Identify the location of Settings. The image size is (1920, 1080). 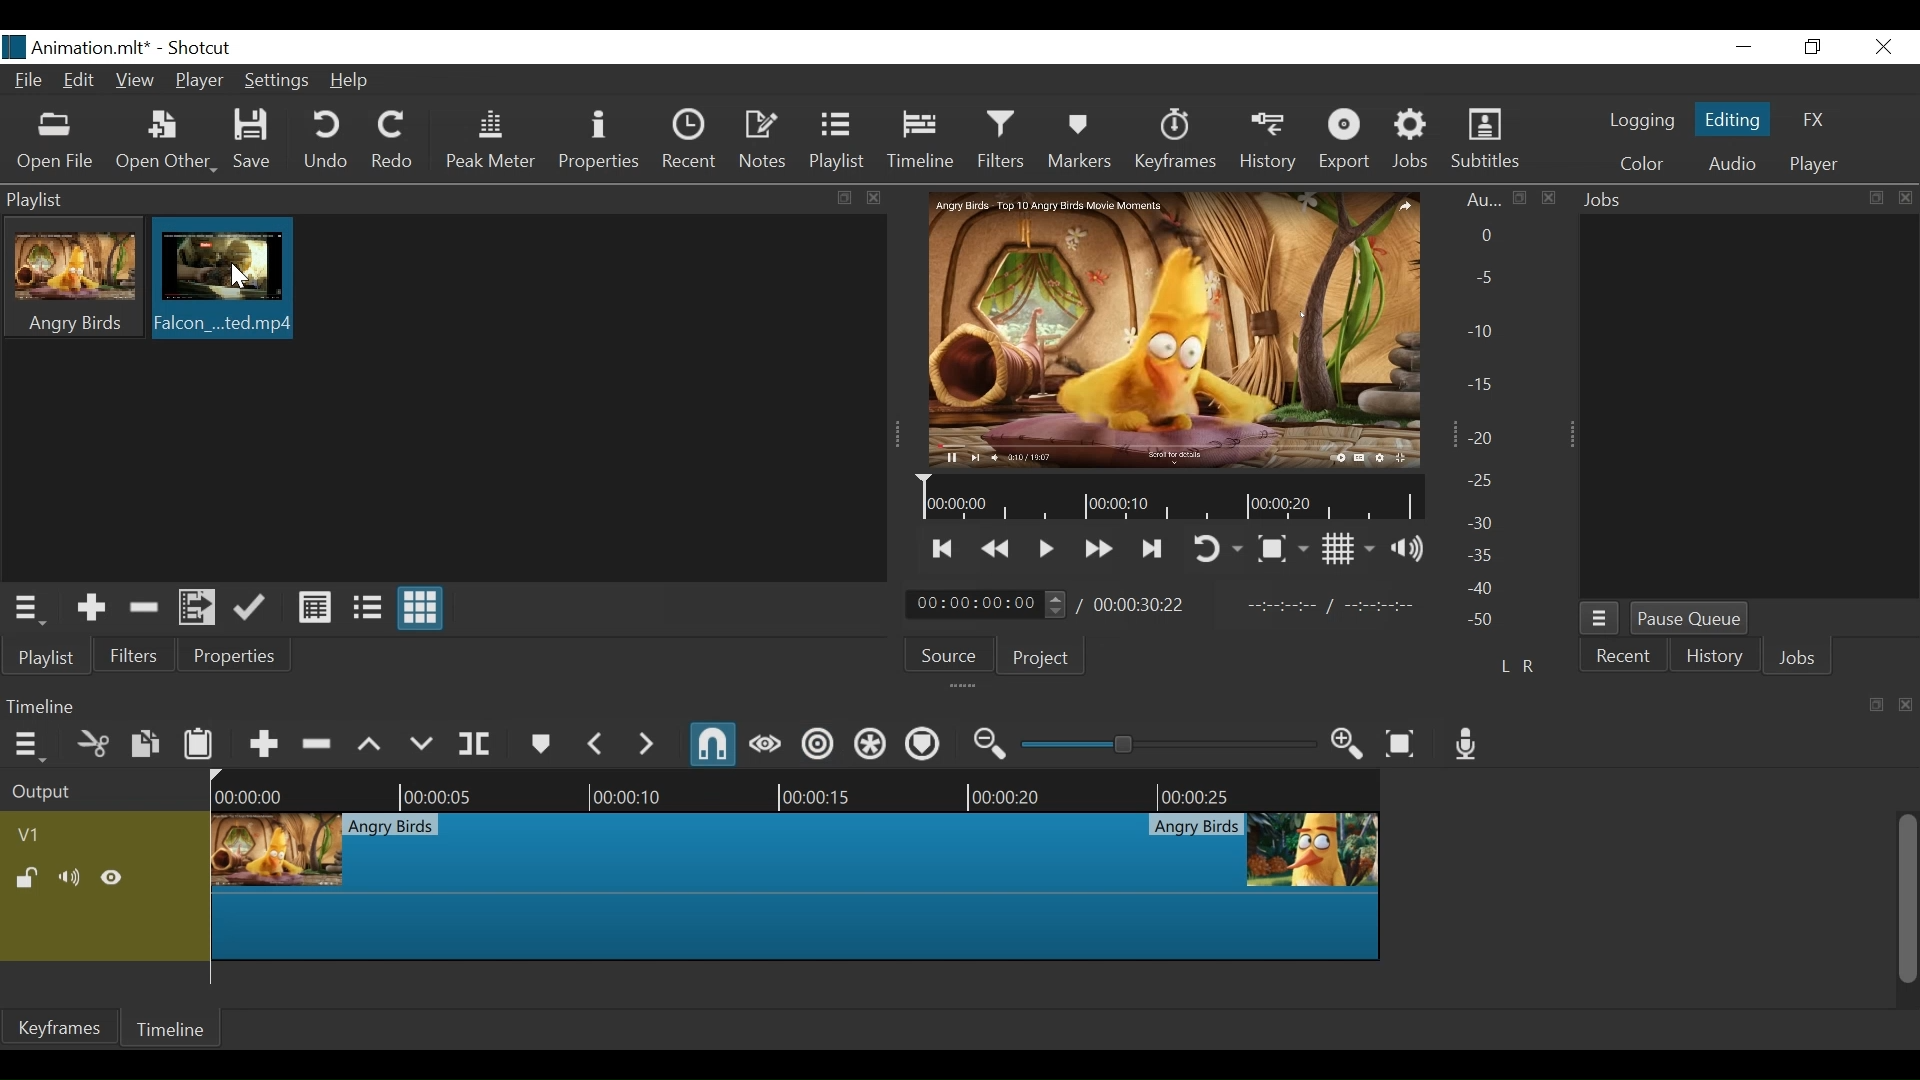
(275, 79).